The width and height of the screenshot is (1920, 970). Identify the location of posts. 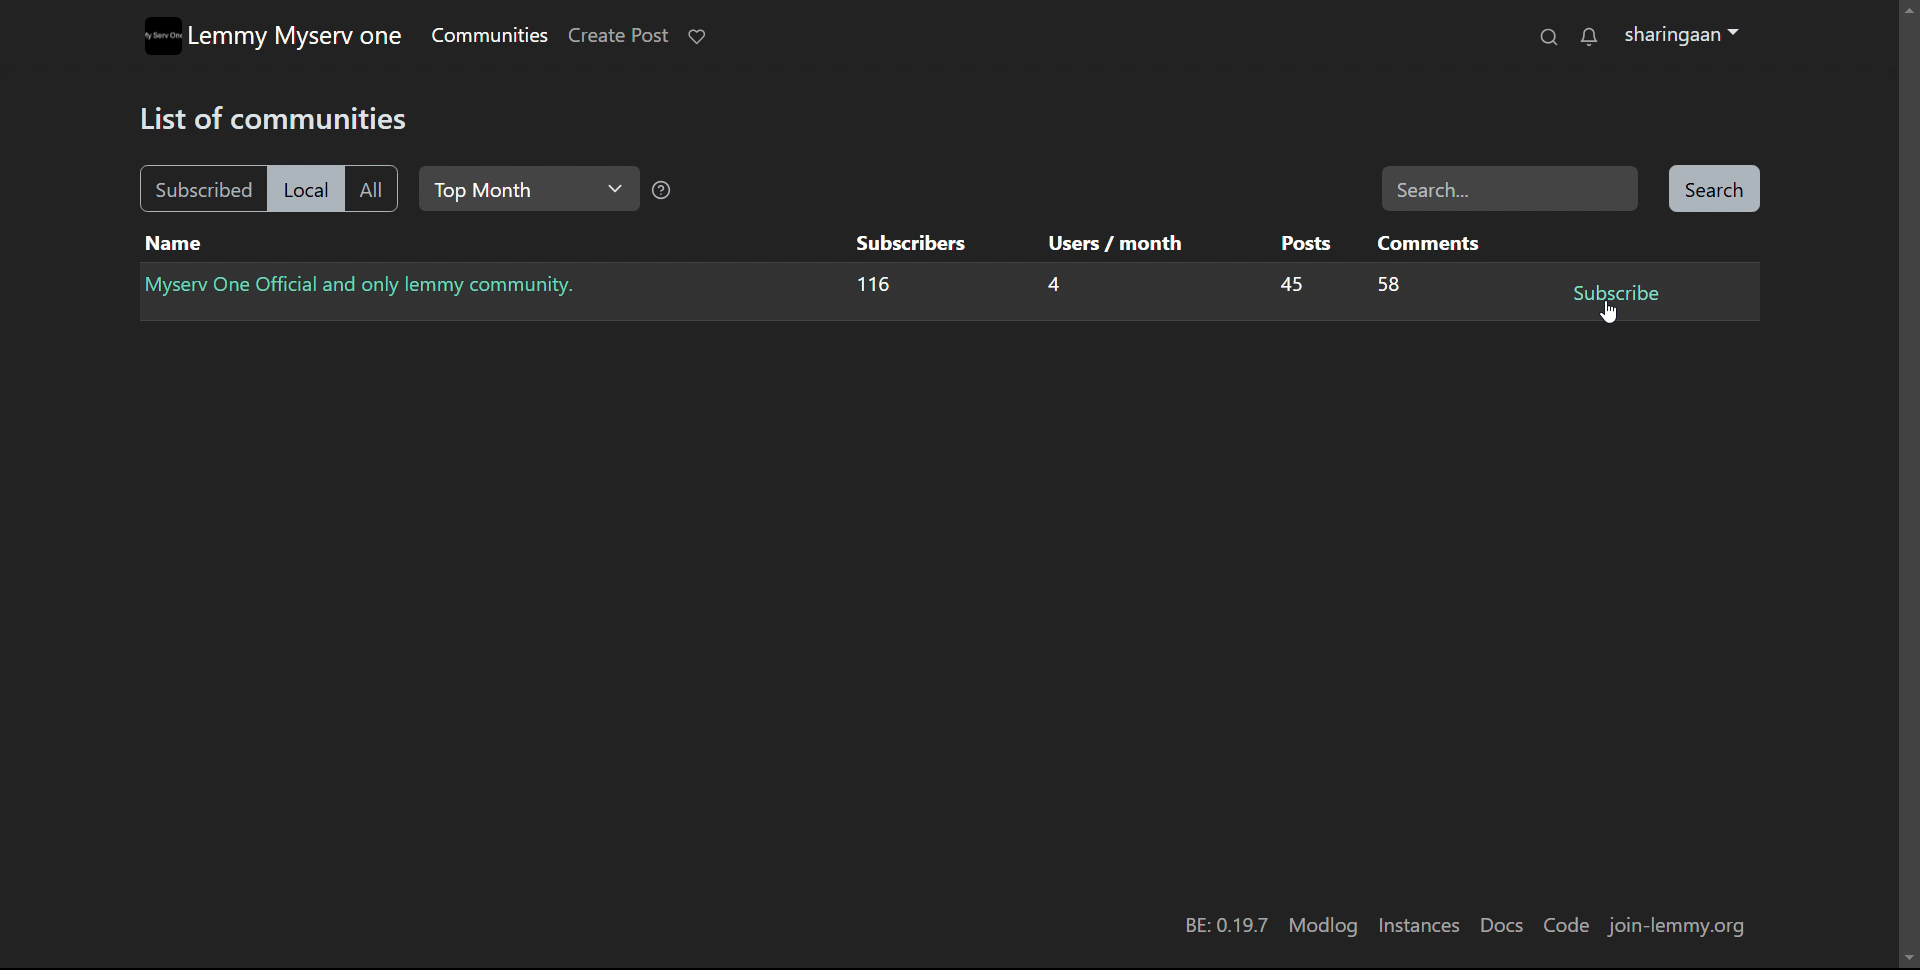
(1305, 243).